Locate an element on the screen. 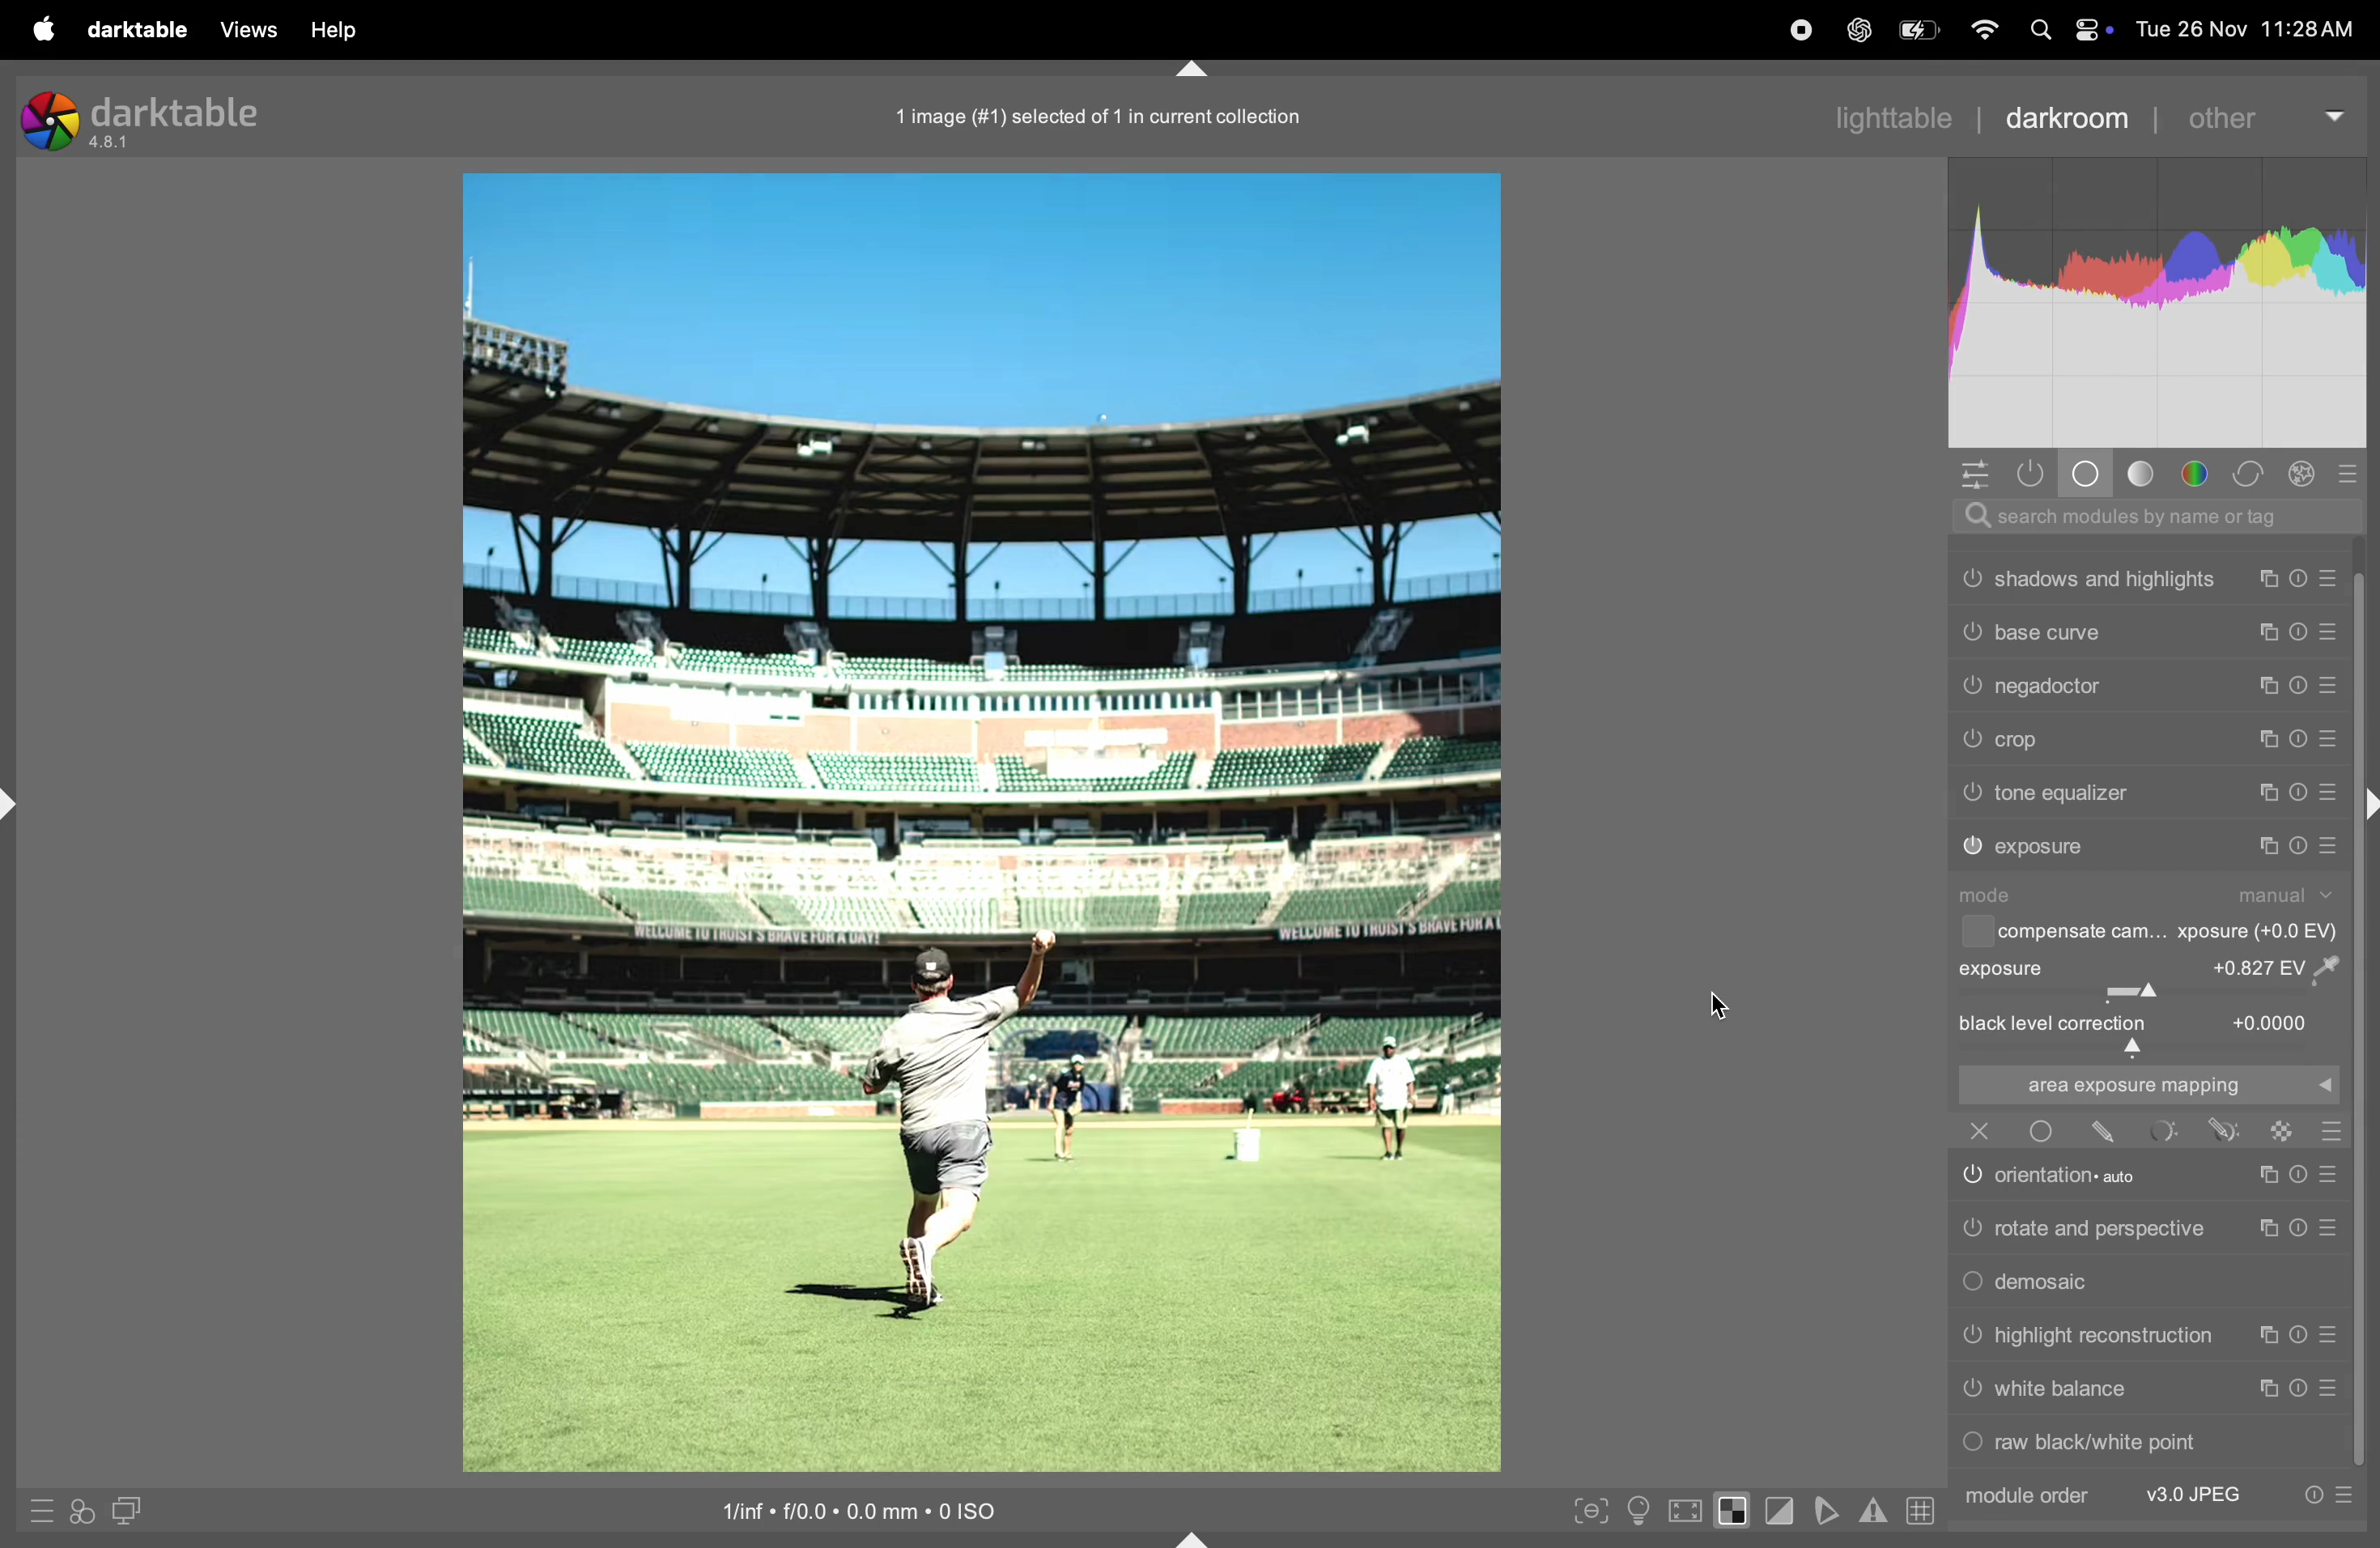 This screenshot has width=2380, height=1548. slider is located at coordinates (2148, 993).